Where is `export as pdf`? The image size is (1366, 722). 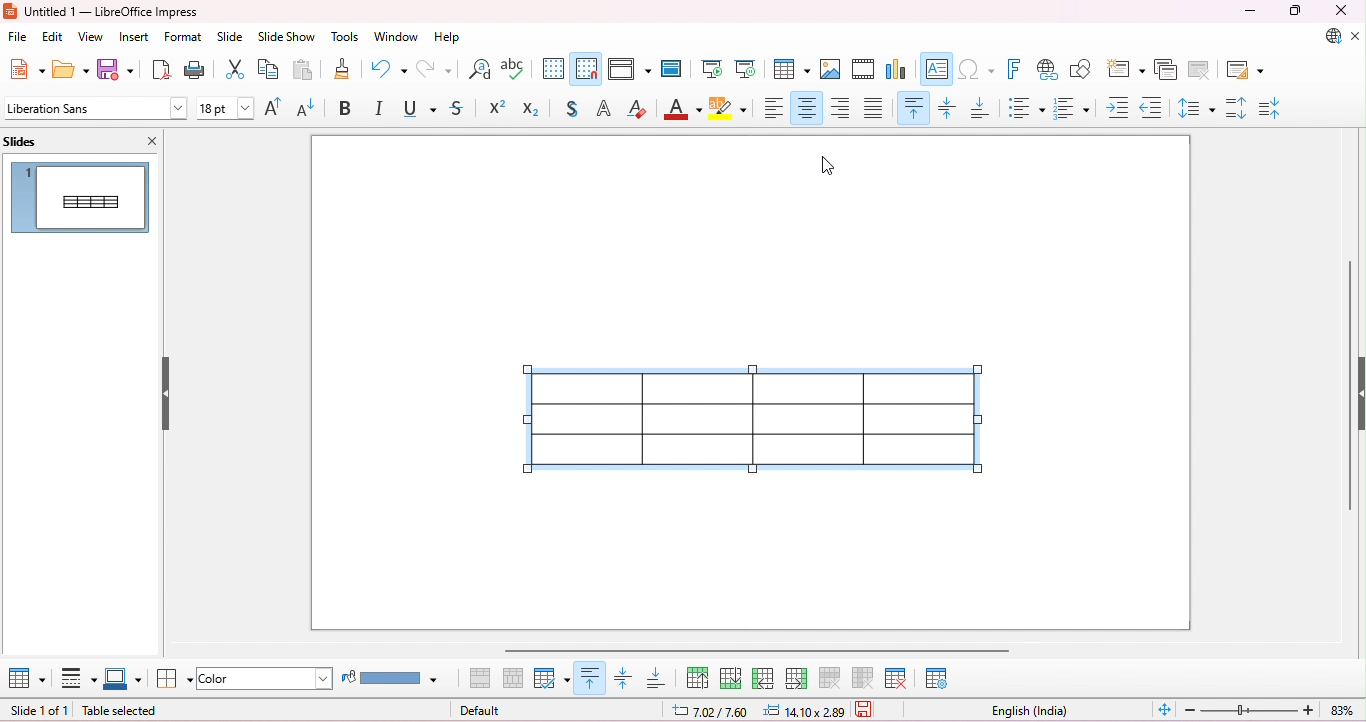 export as pdf is located at coordinates (162, 70).